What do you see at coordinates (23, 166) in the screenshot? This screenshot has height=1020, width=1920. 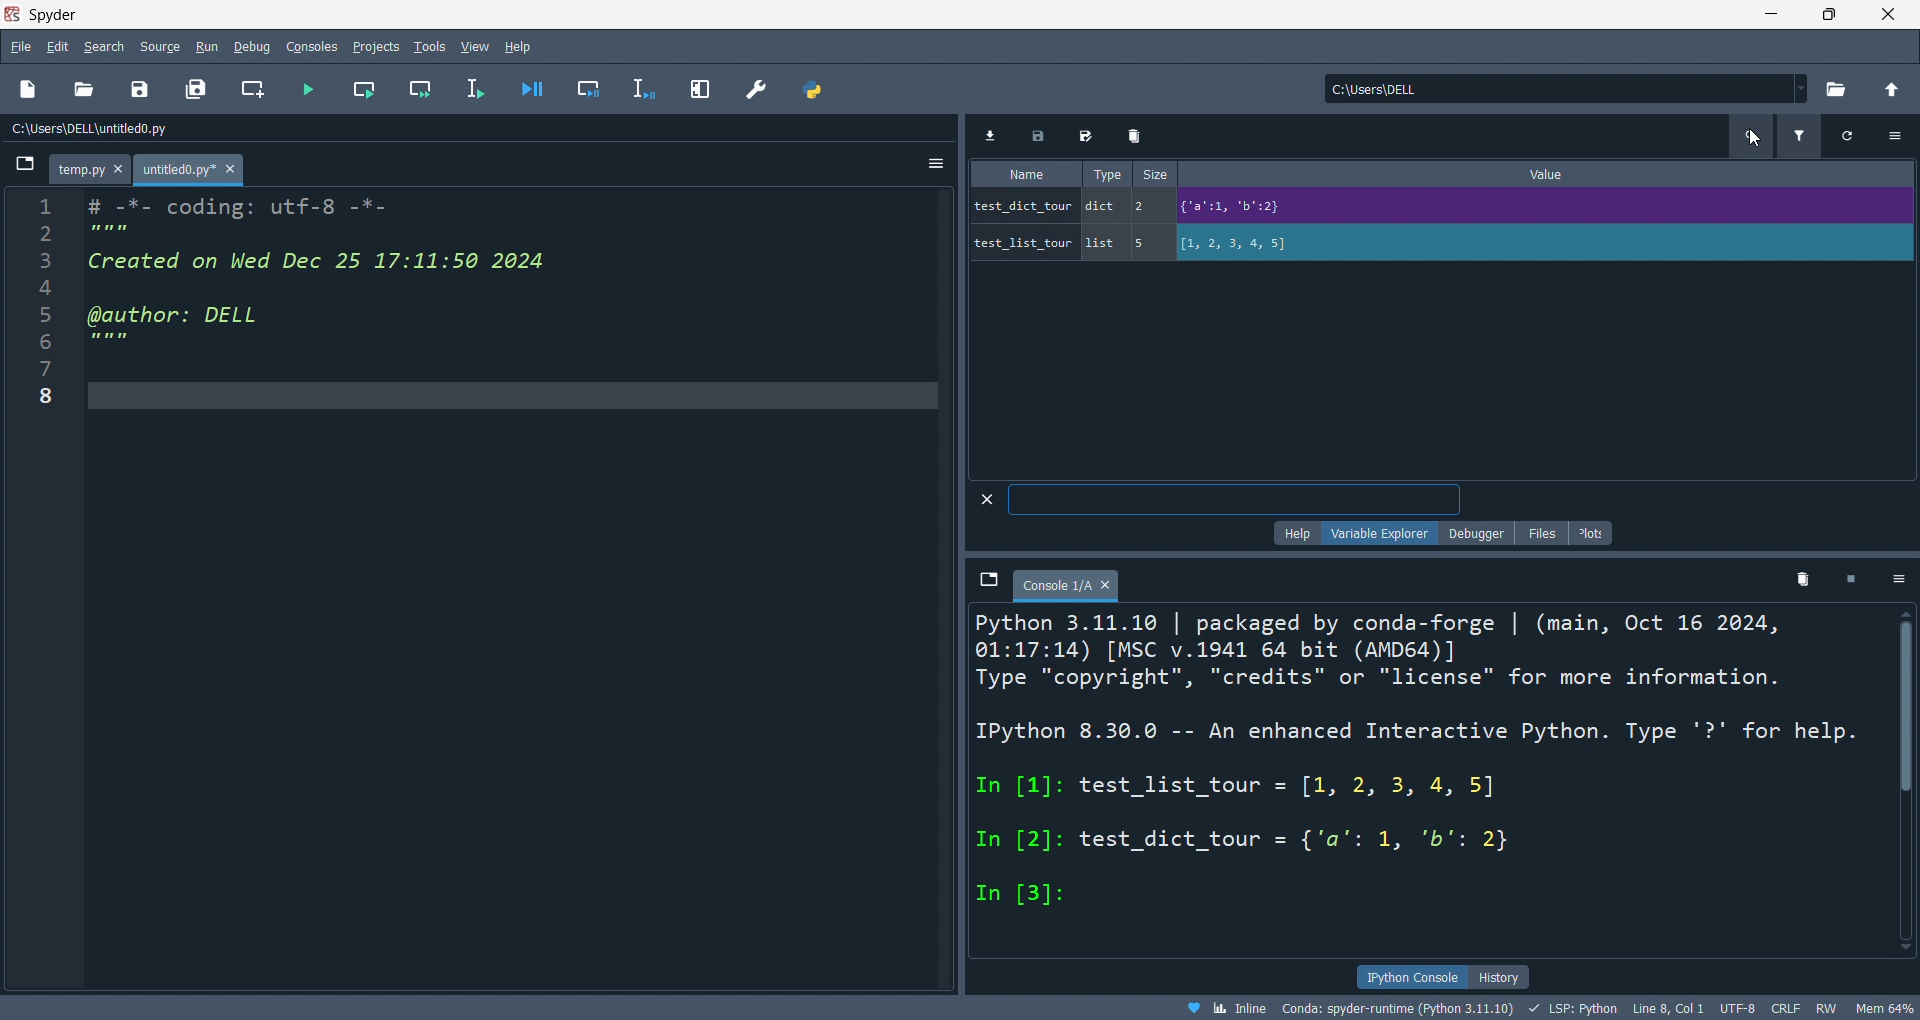 I see `browse tabs` at bounding box center [23, 166].